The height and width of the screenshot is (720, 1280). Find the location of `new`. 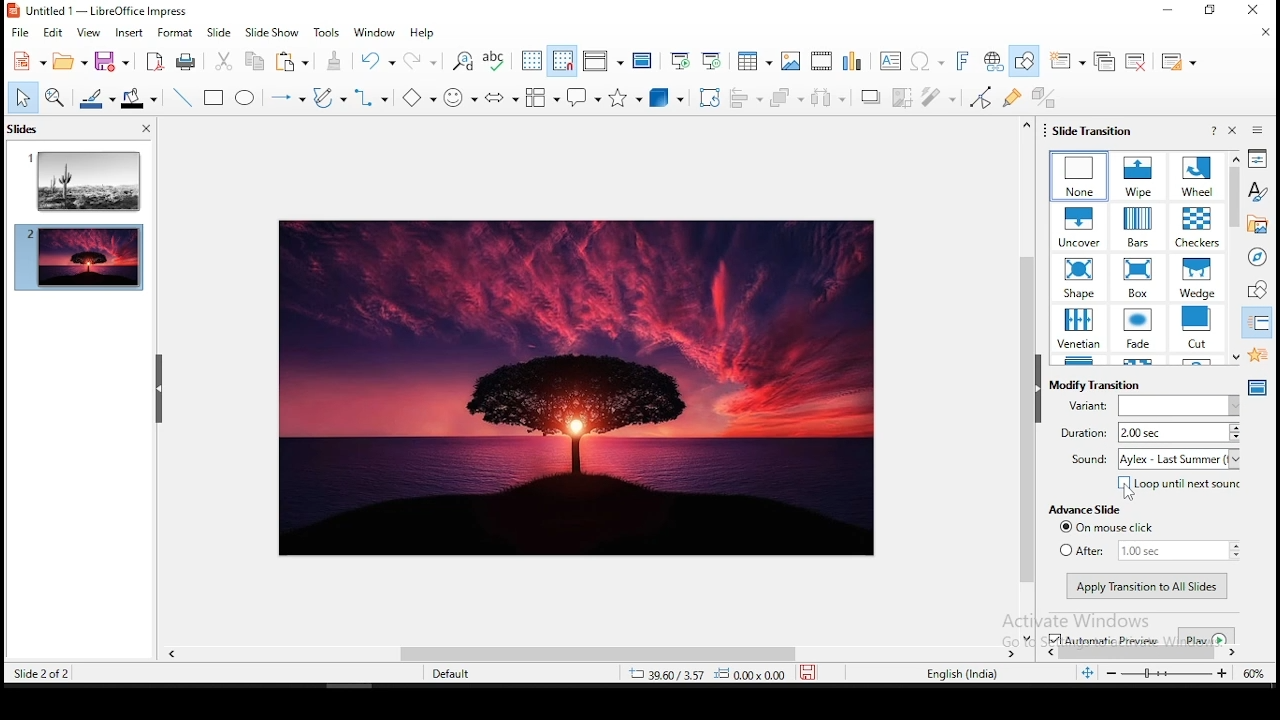

new is located at coordinates (25, 64).